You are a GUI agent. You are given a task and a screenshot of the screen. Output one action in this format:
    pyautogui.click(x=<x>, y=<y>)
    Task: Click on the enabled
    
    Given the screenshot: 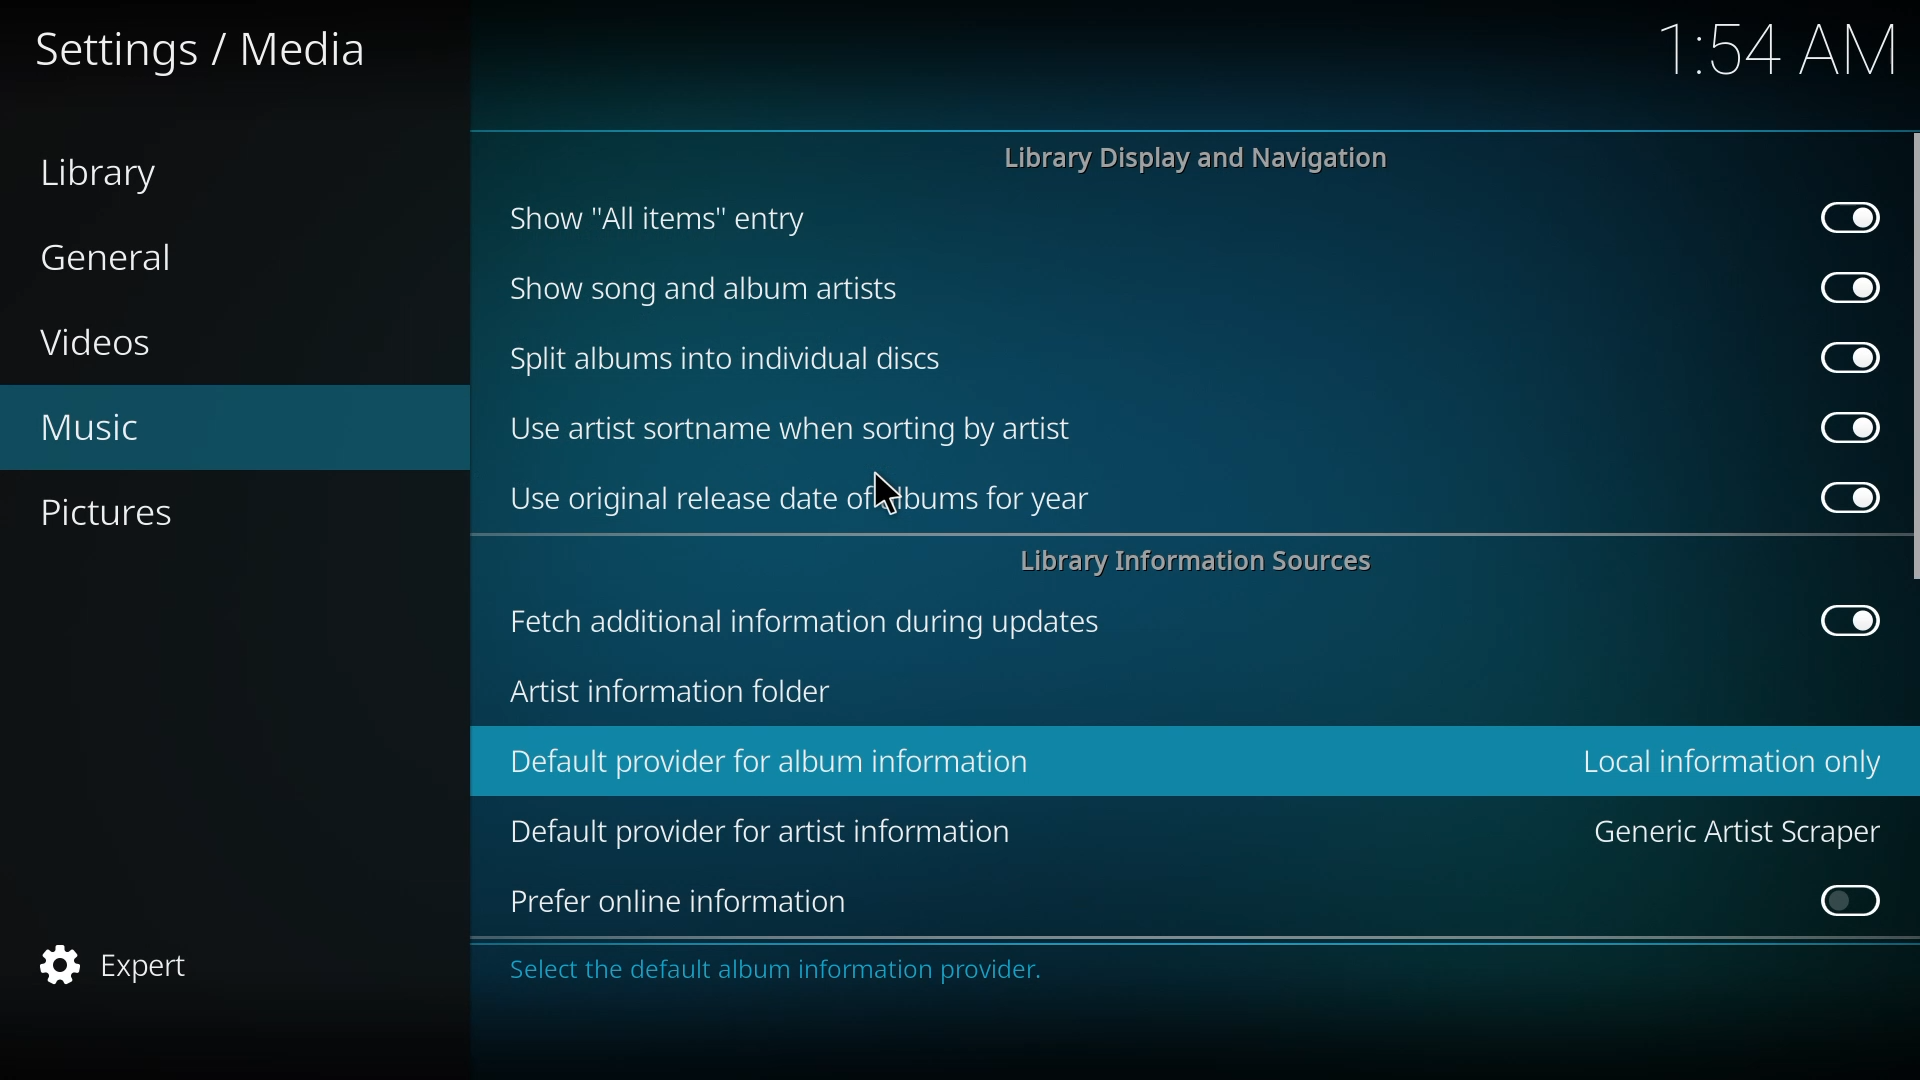 What is the action you would take?
    pyautogui.click(x=1845, y=426)
    